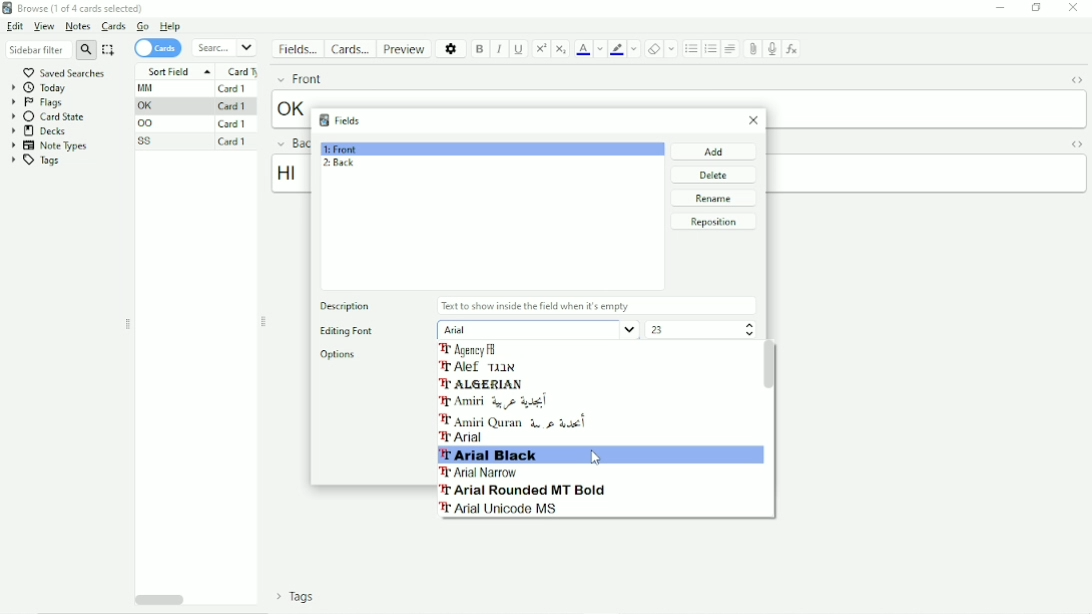 The width and height of the screenshot is (1092, 614). I want to click on Agency, so click(471, 349).